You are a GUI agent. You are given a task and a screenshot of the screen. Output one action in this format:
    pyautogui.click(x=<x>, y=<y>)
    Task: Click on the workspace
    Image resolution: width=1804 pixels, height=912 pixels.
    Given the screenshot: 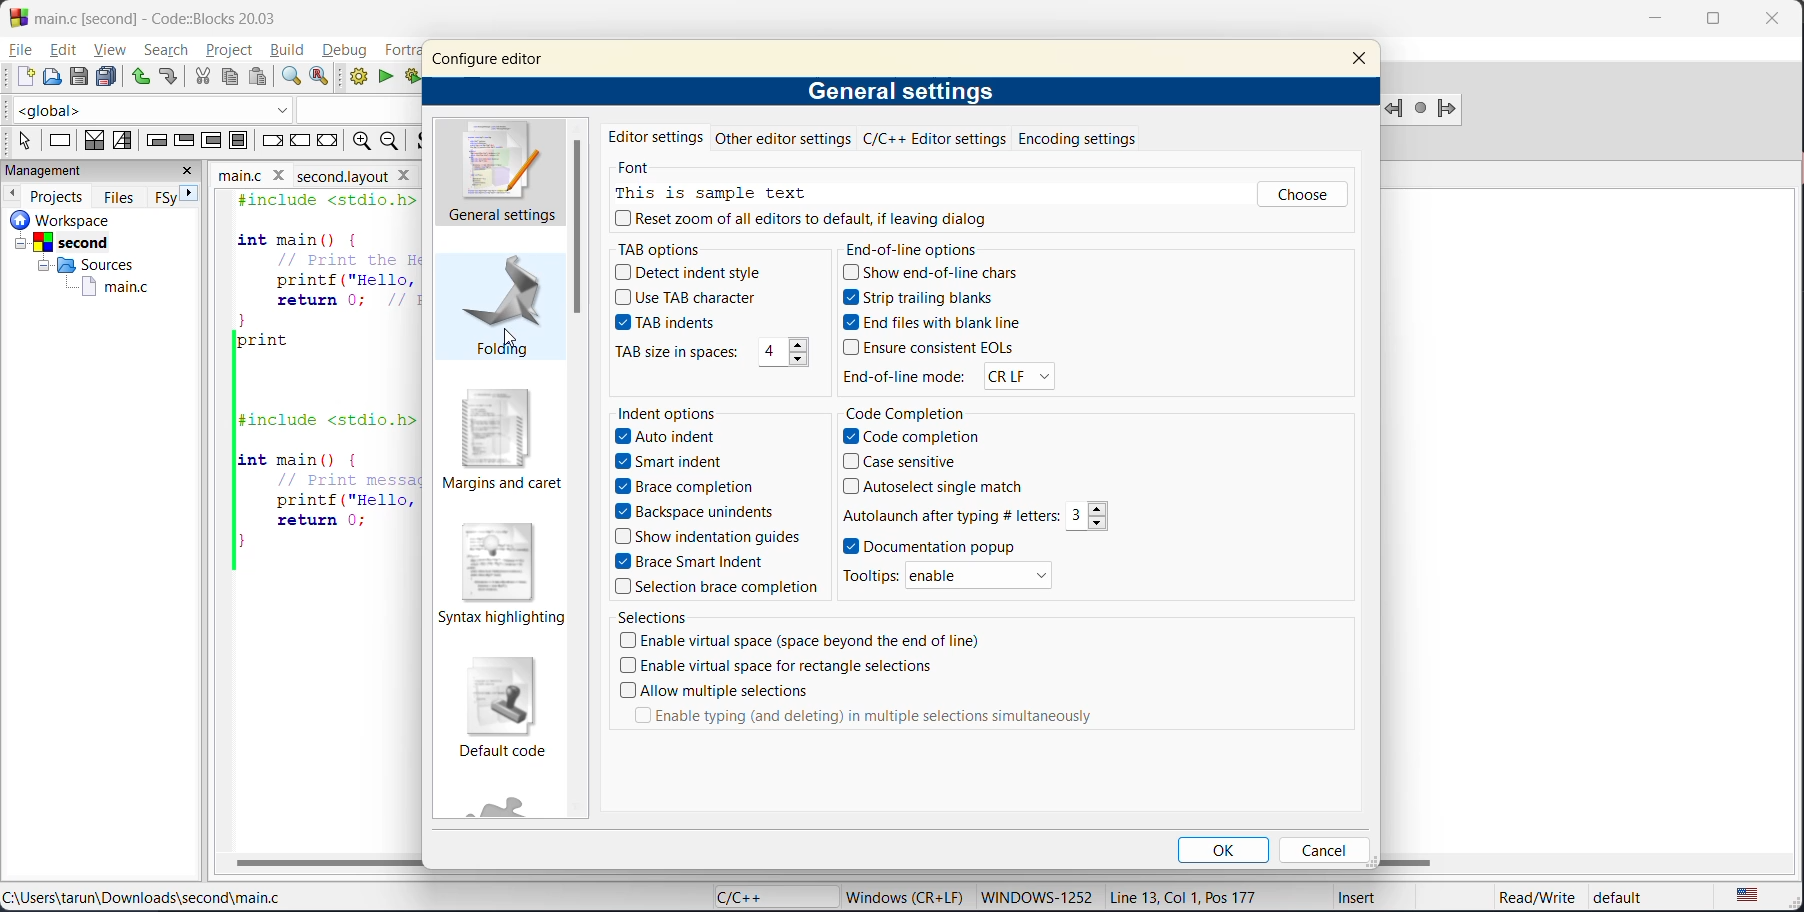 What is the action you would take?
    pyautogui.click(x=88, y=219)
    